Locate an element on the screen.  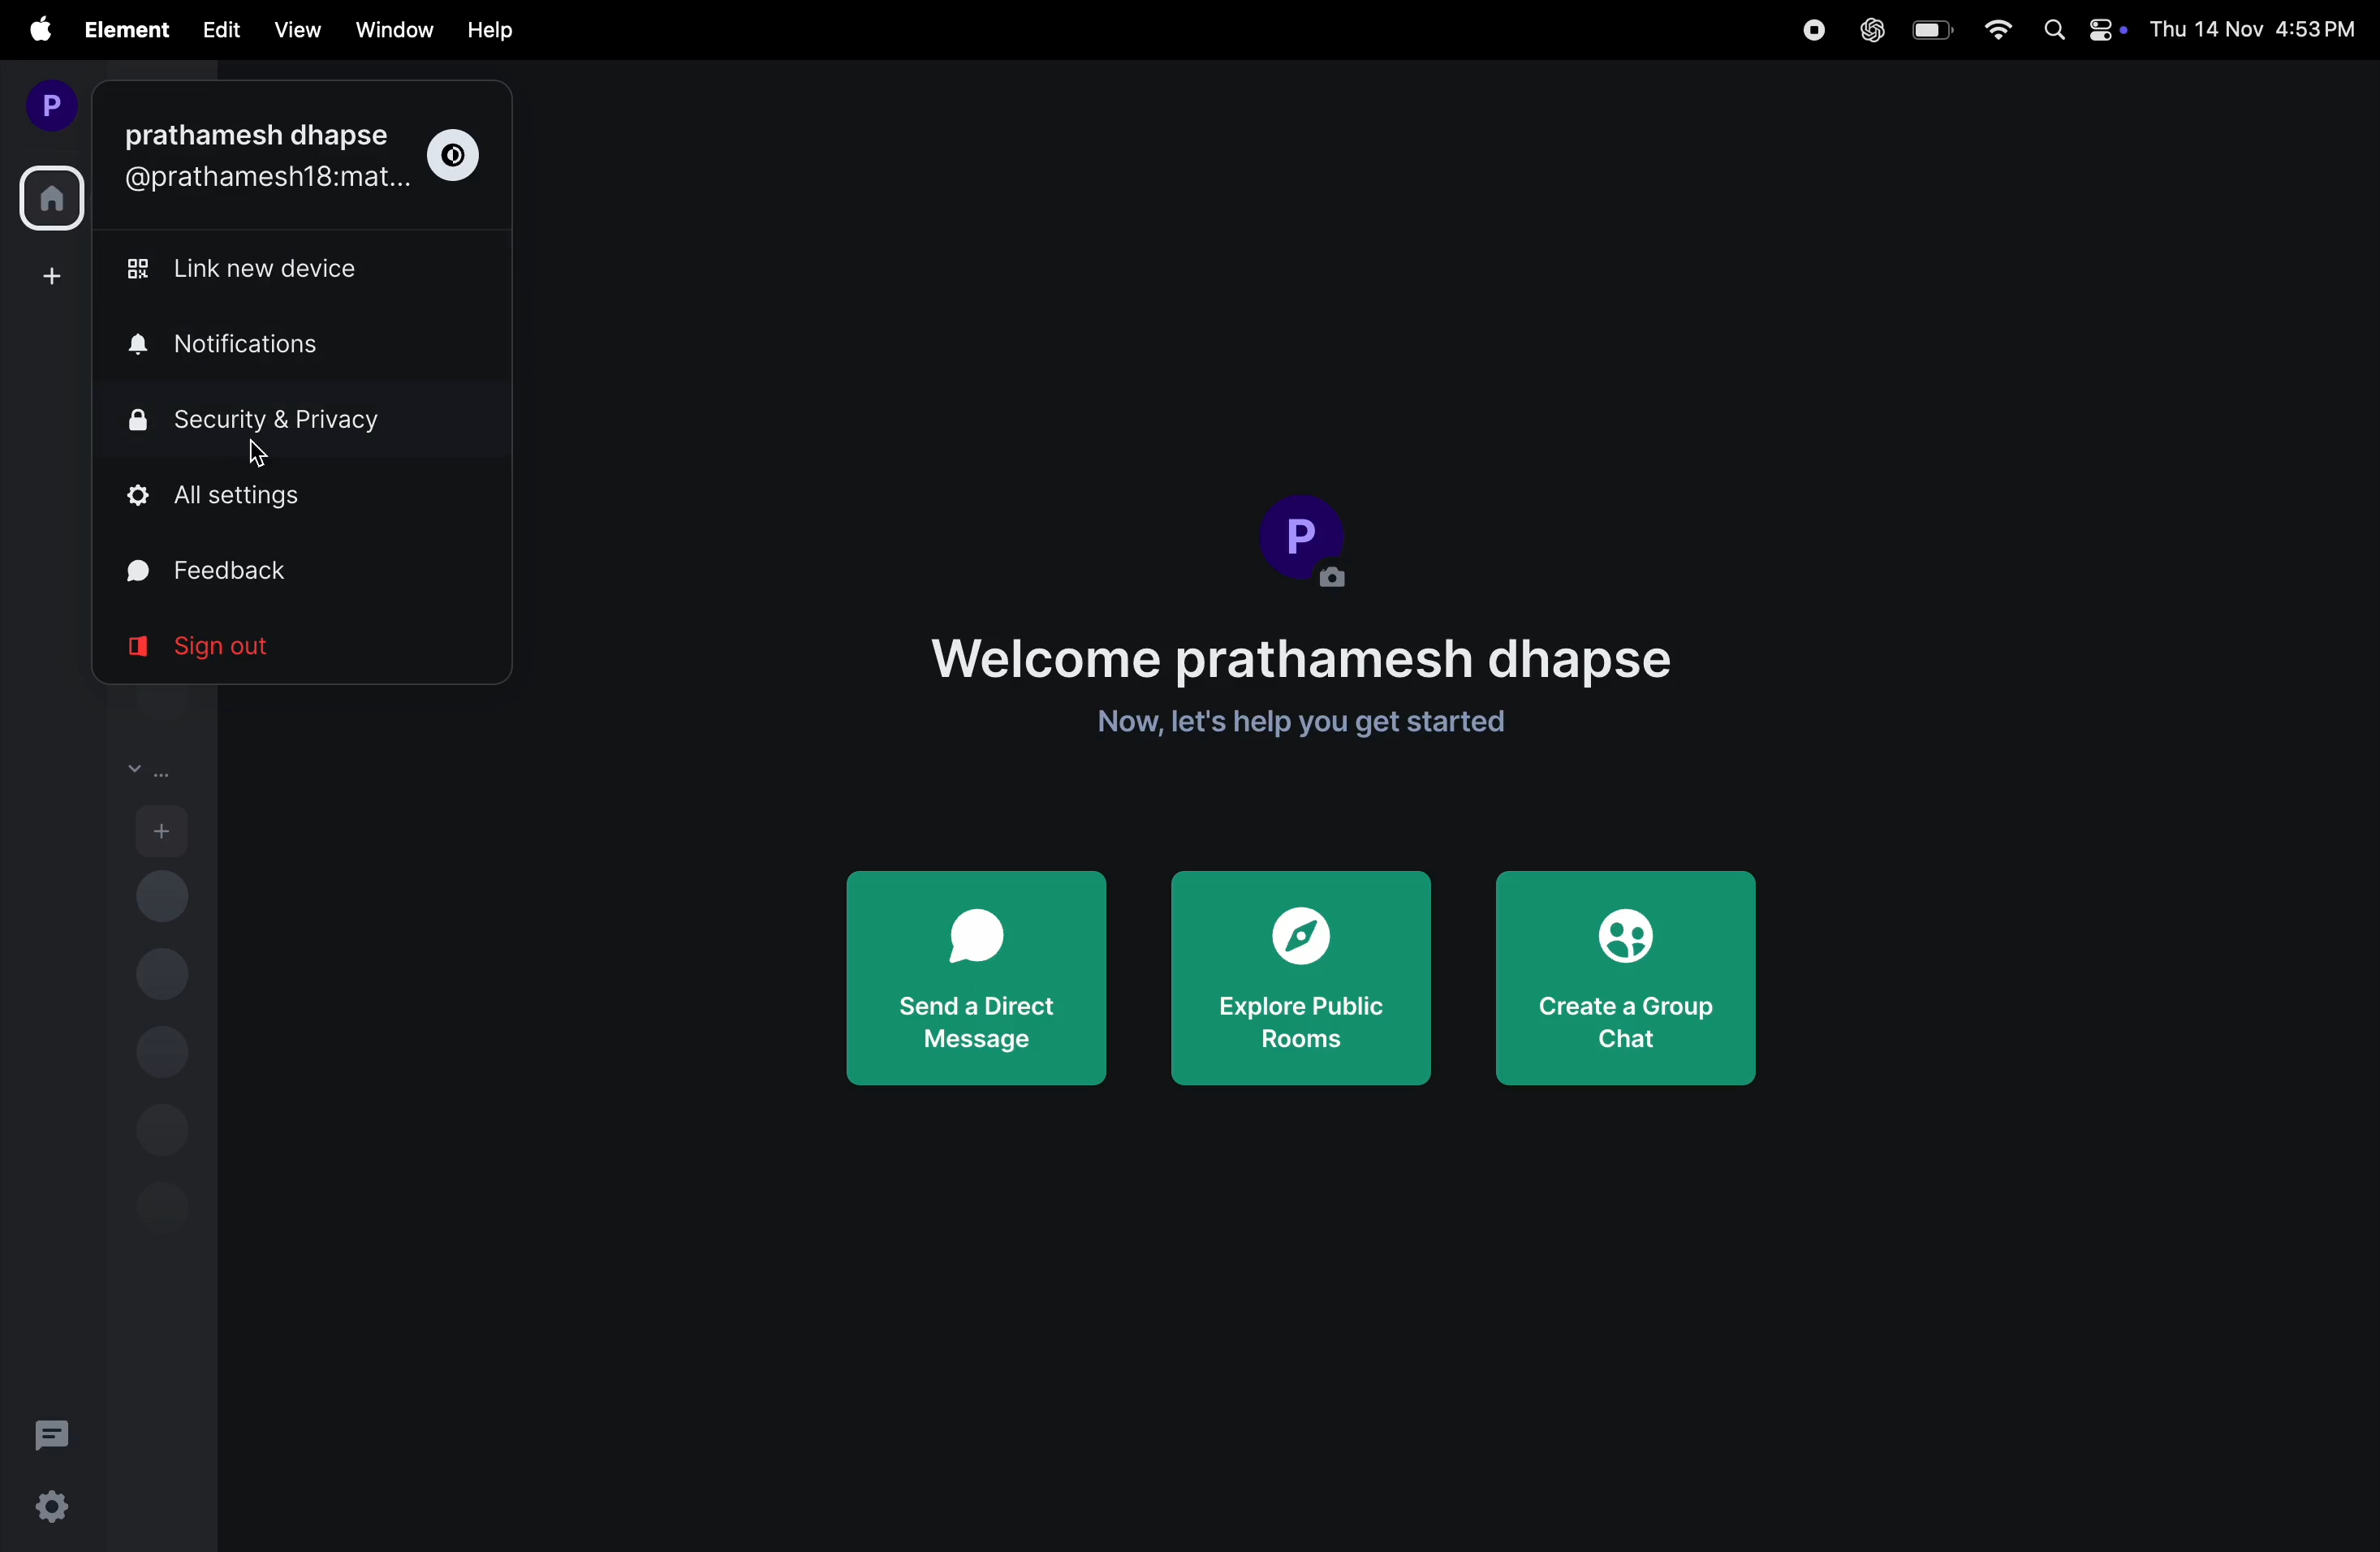
add room is located at coordinates (162, 834).